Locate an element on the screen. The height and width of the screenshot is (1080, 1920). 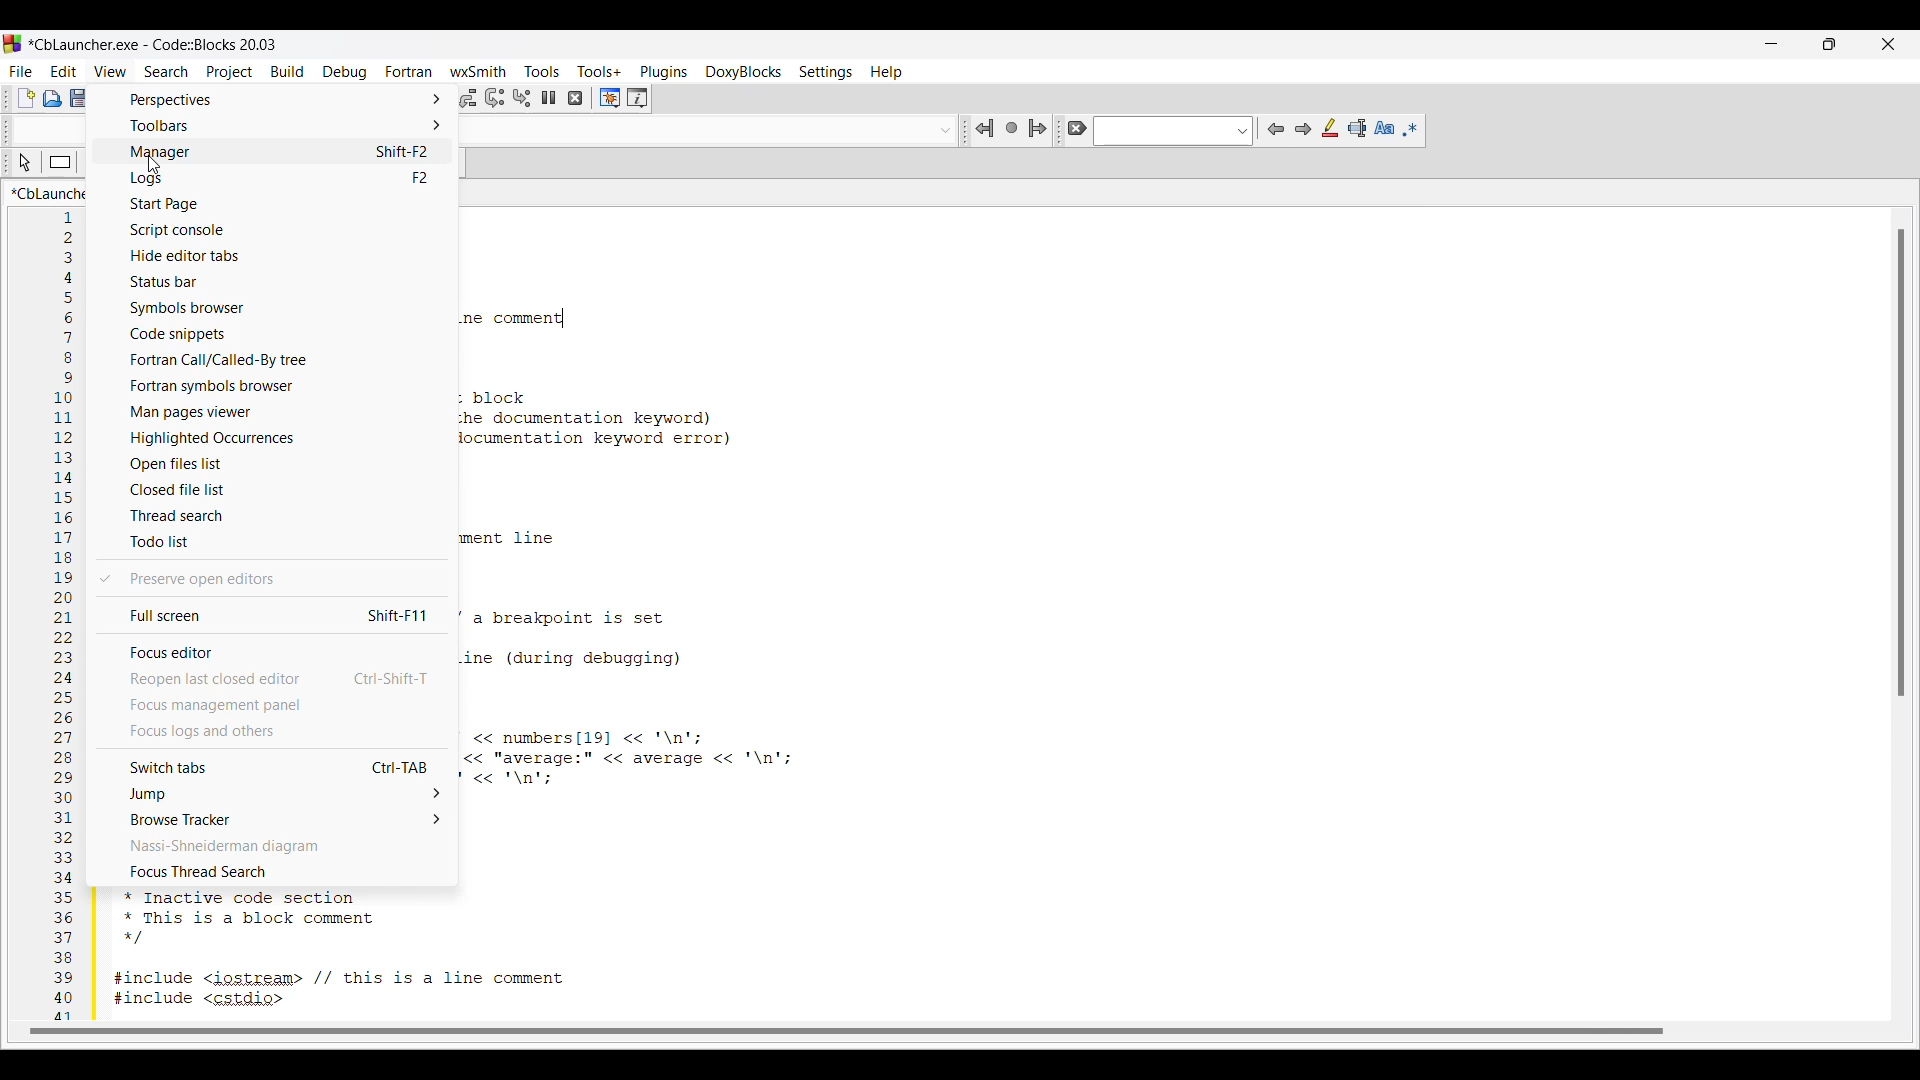
Clear is located at coordinates (1076, 128).